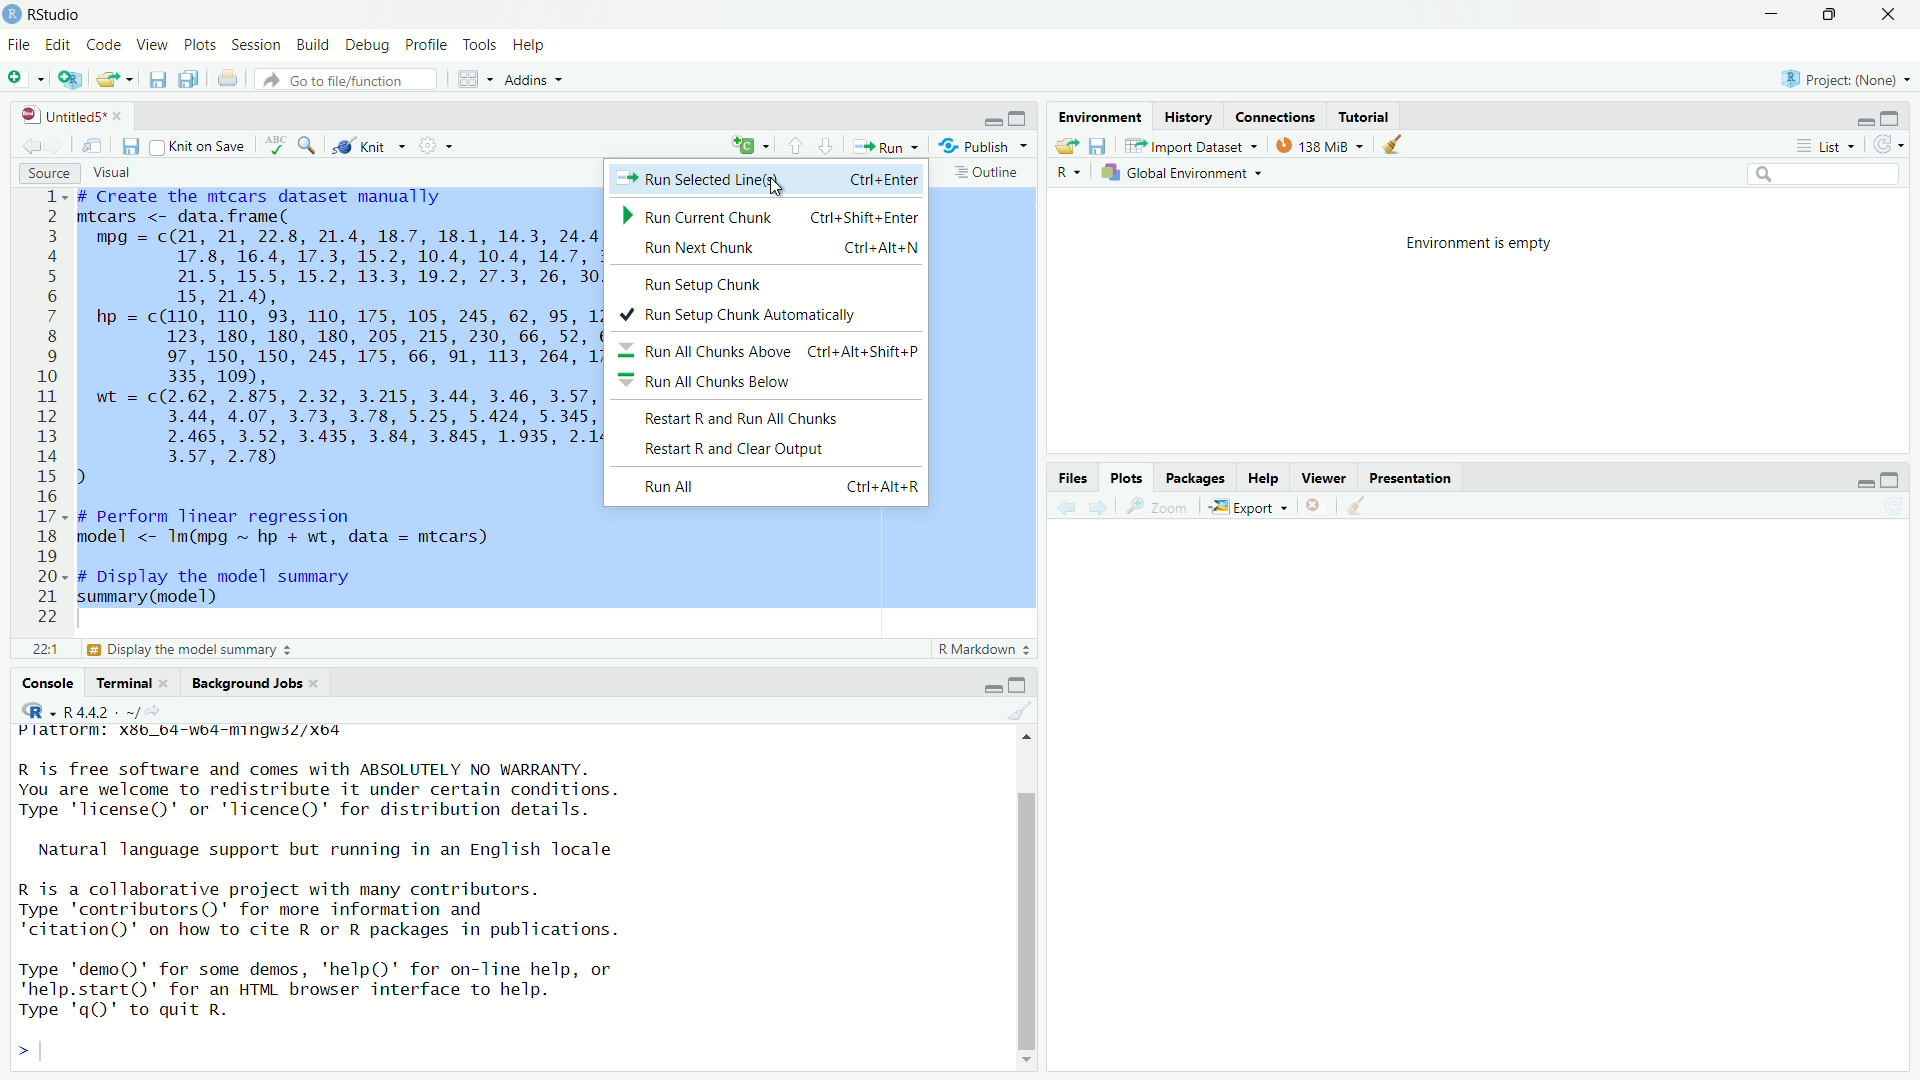 The image size is (1920, 1080). I want to click on forward, so click(1102, 508).